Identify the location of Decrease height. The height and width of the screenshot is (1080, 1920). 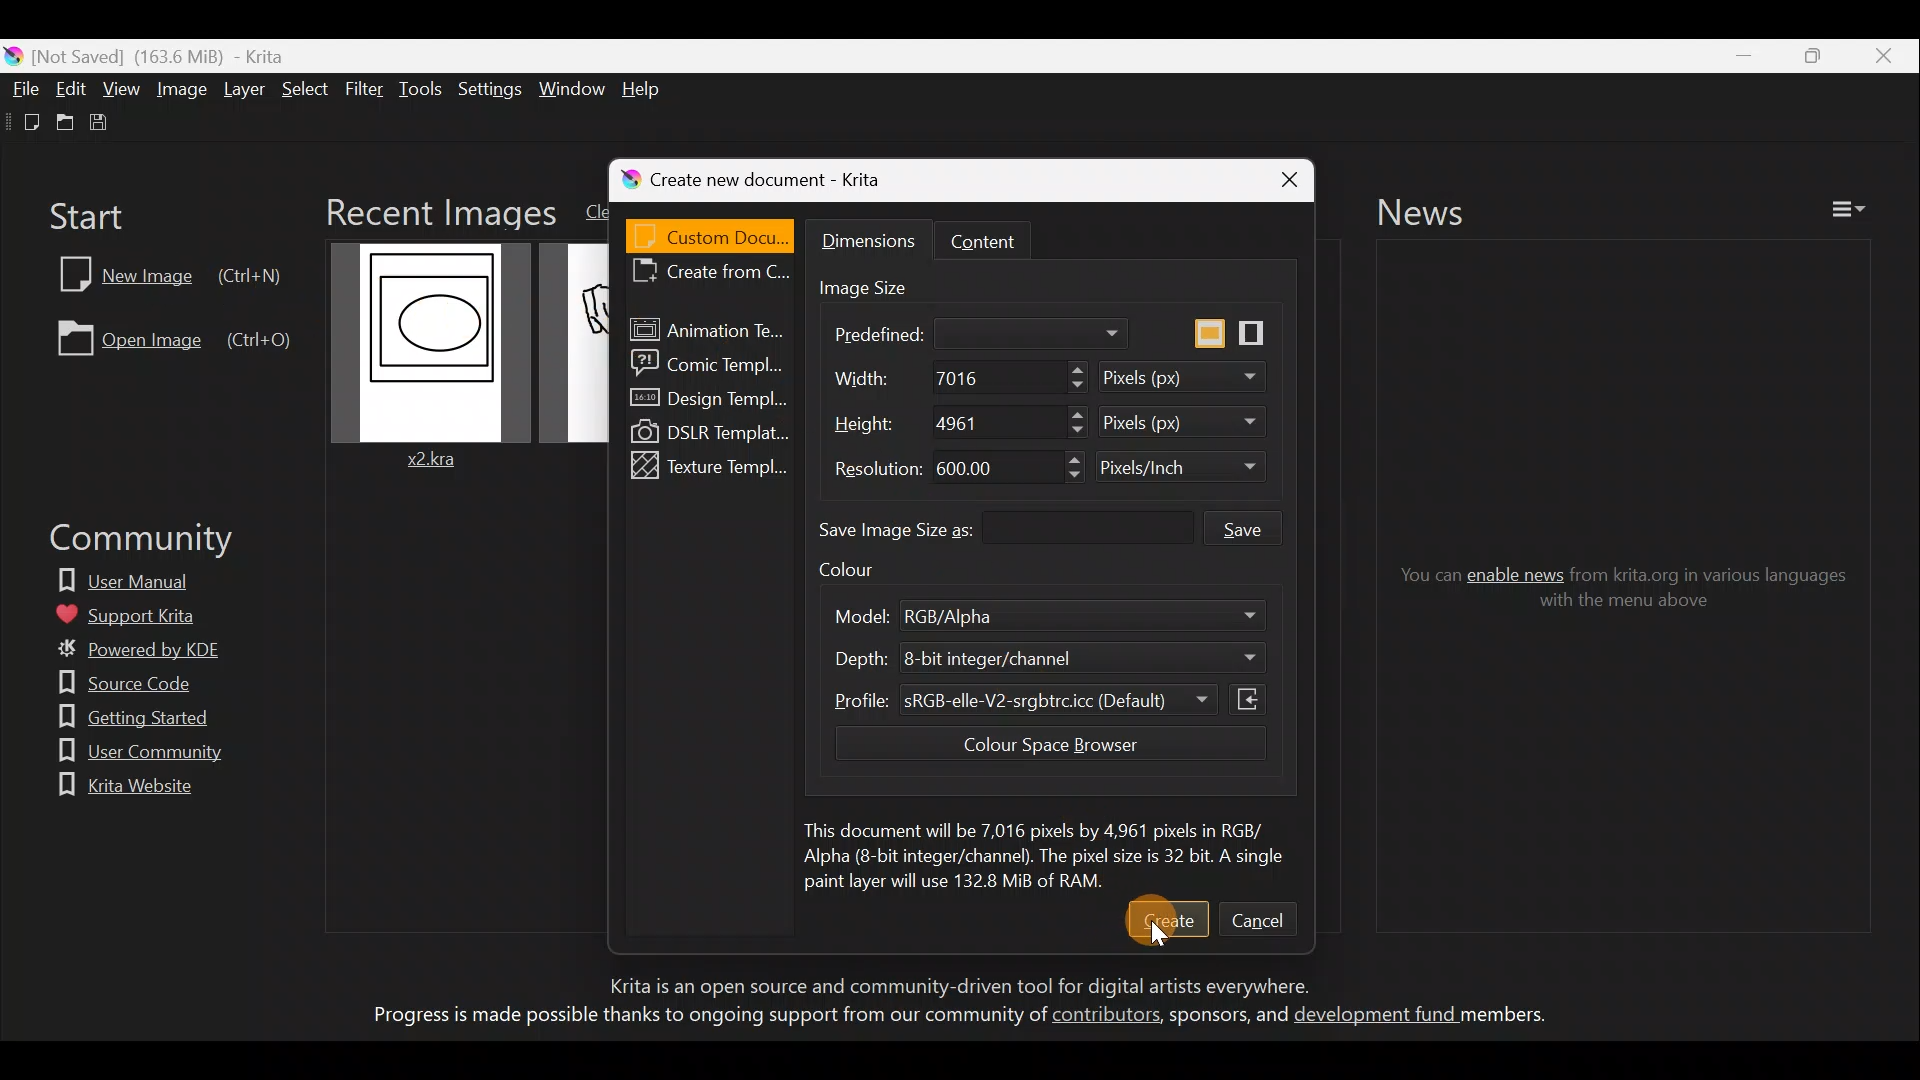
(1066, 434).